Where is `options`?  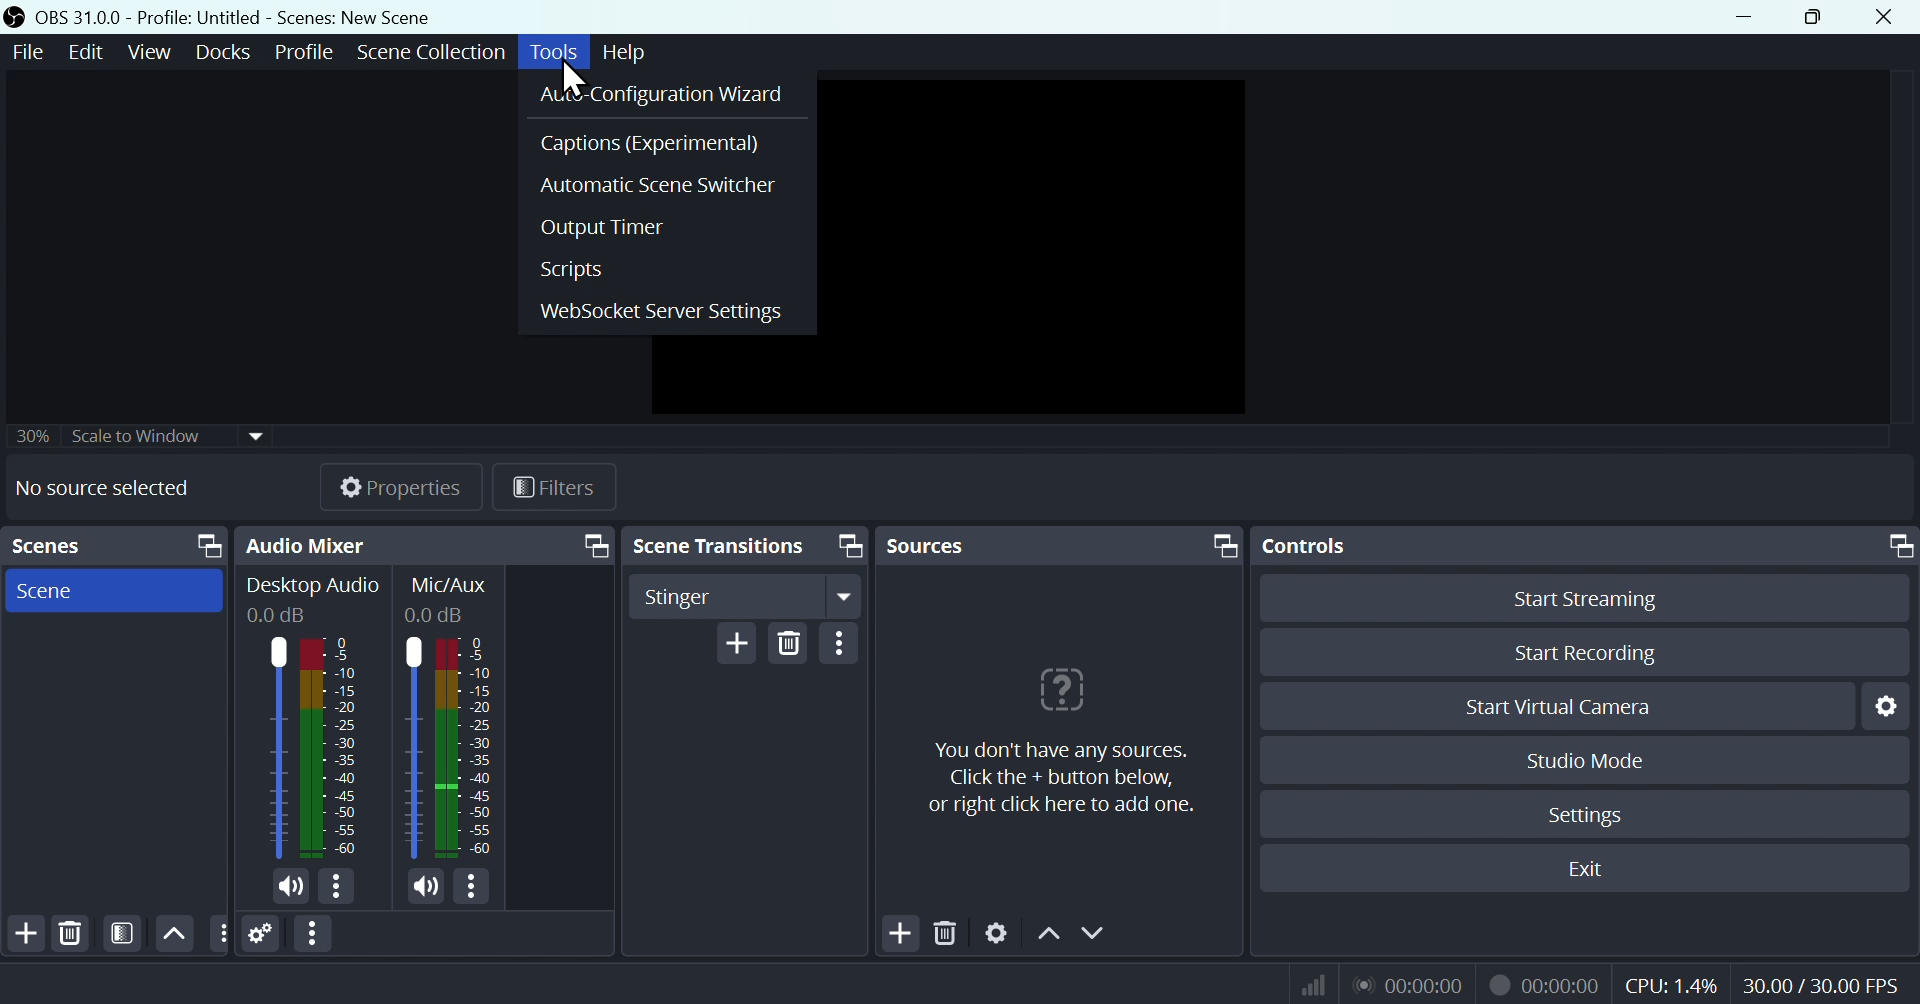
options is located at coordinates (470, 886).